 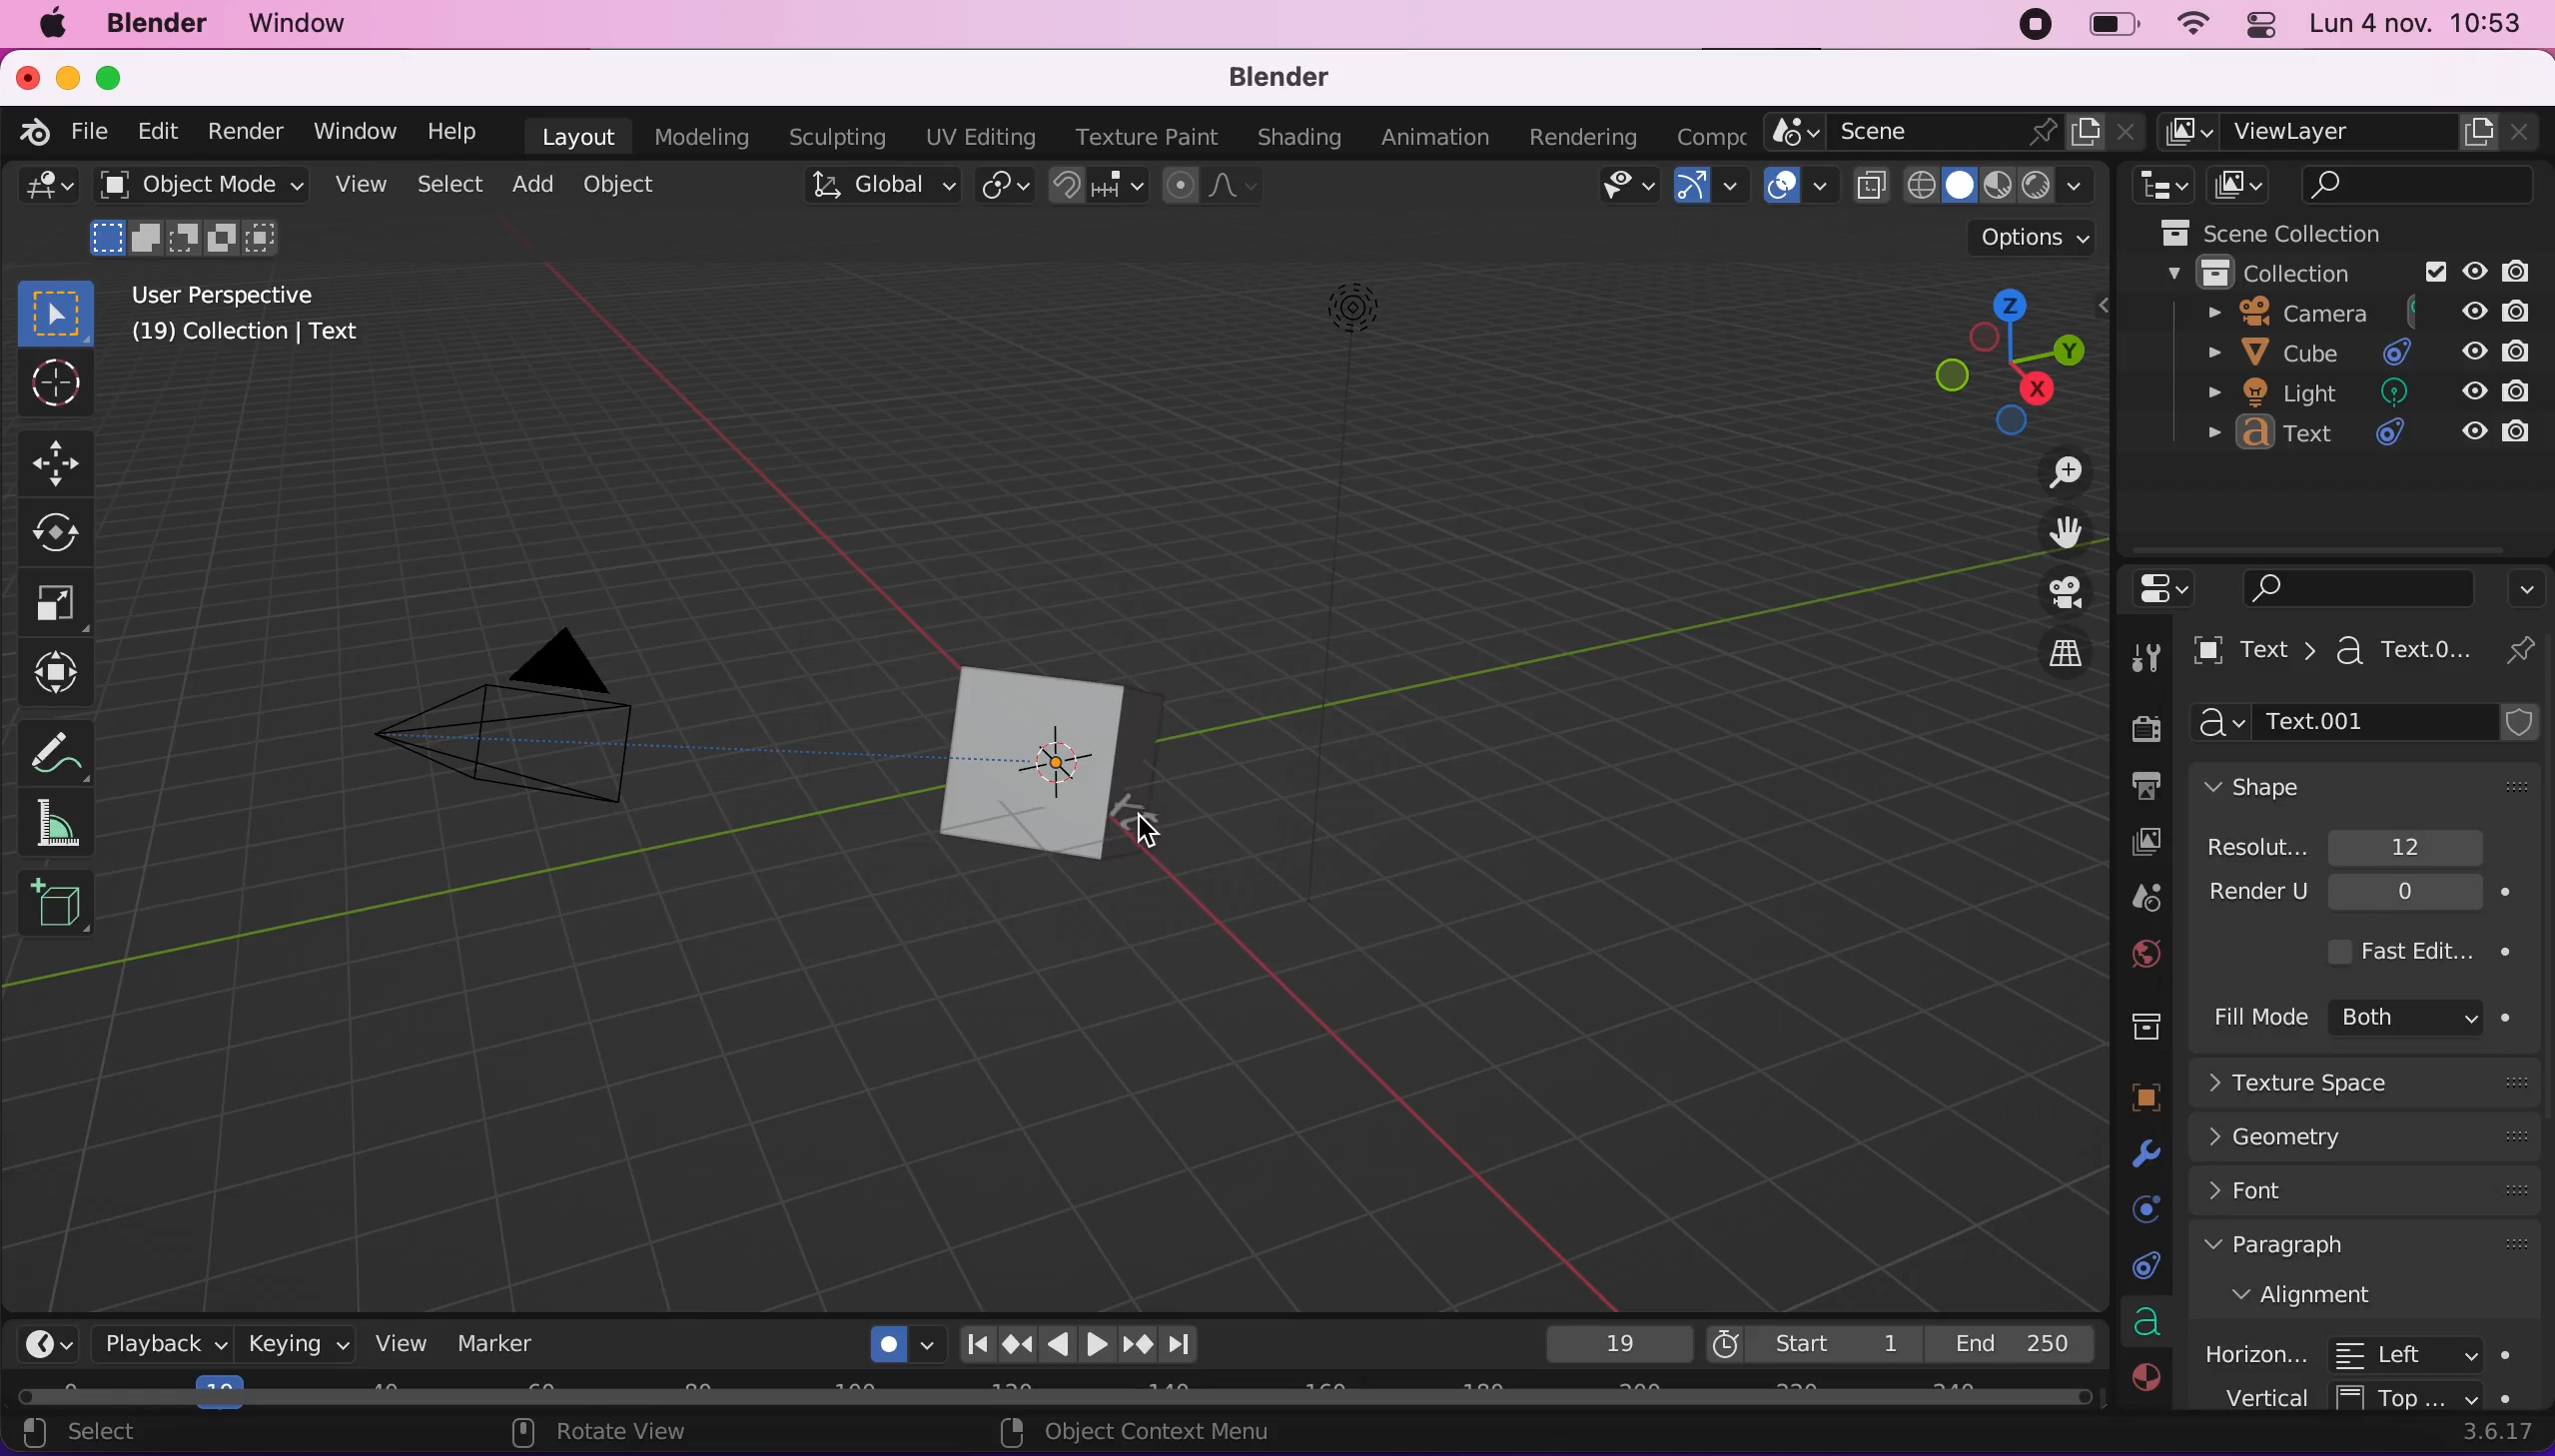 I want to click on physics, so click(x=2140, y=1207).